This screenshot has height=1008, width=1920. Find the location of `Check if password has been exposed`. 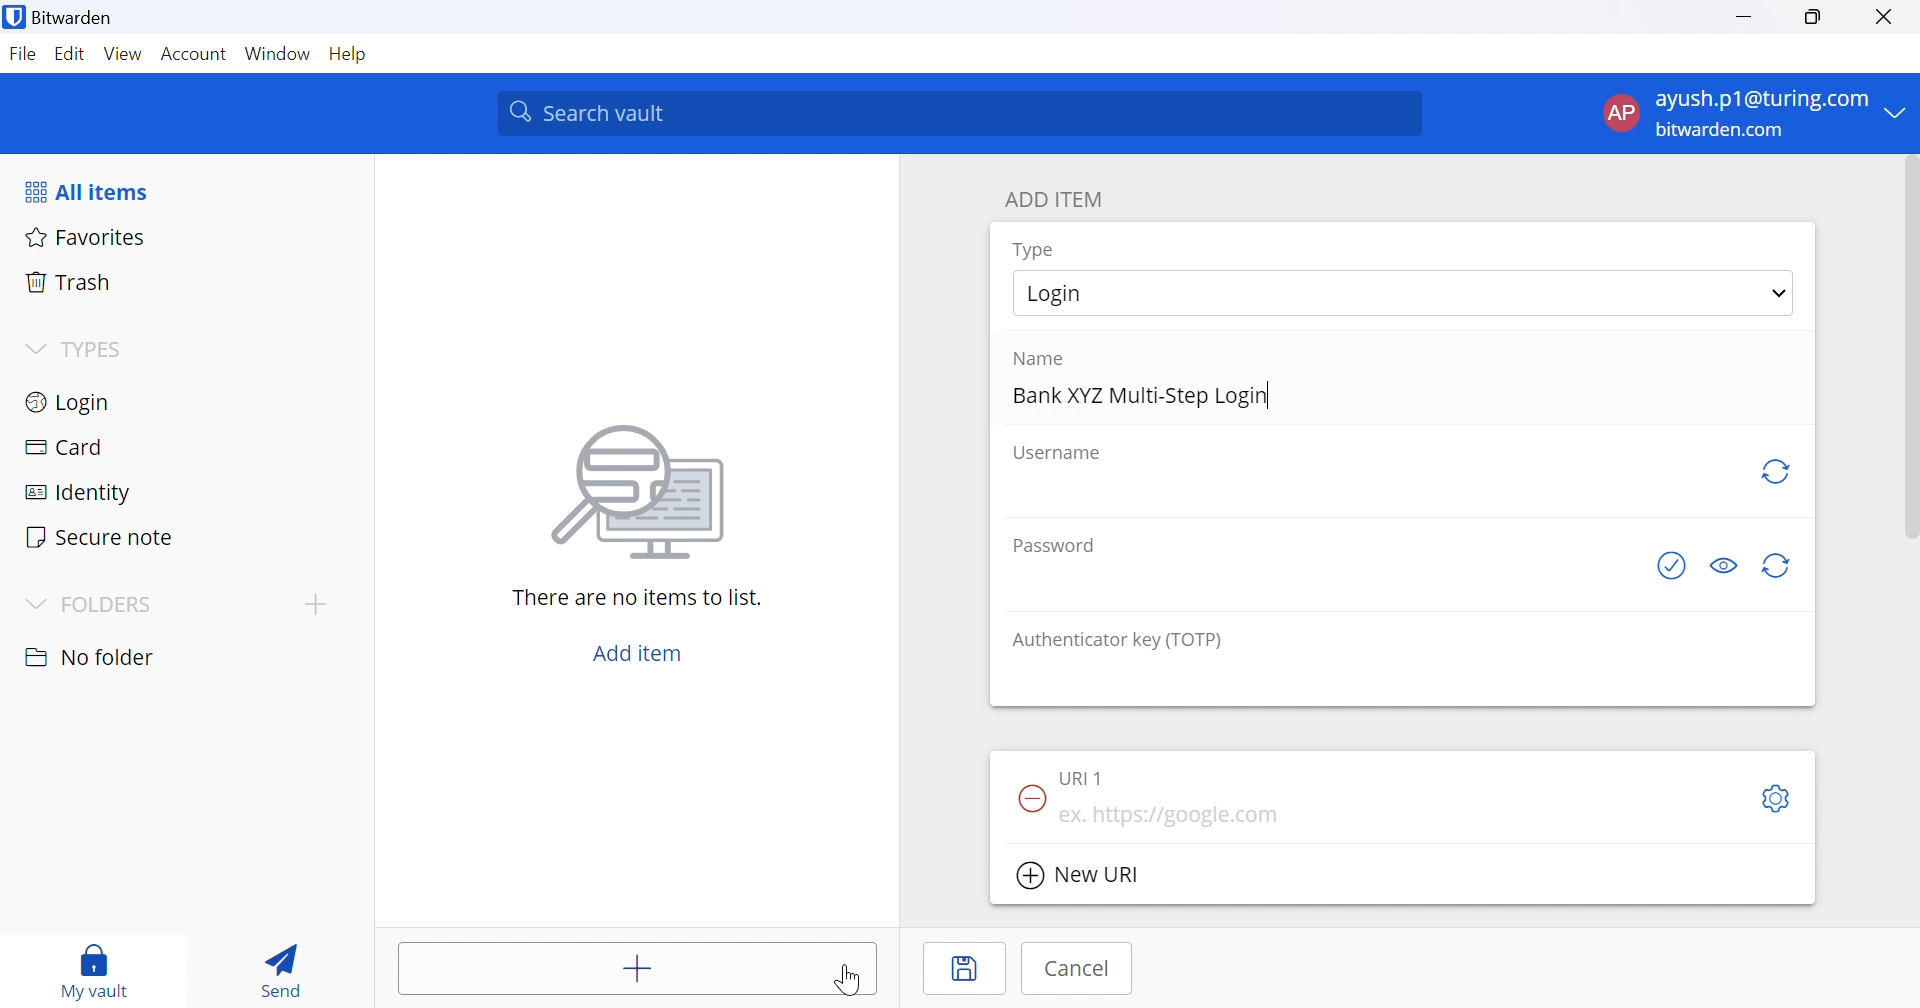

Check if password has been exposed is located at coordinates (1671, 570).